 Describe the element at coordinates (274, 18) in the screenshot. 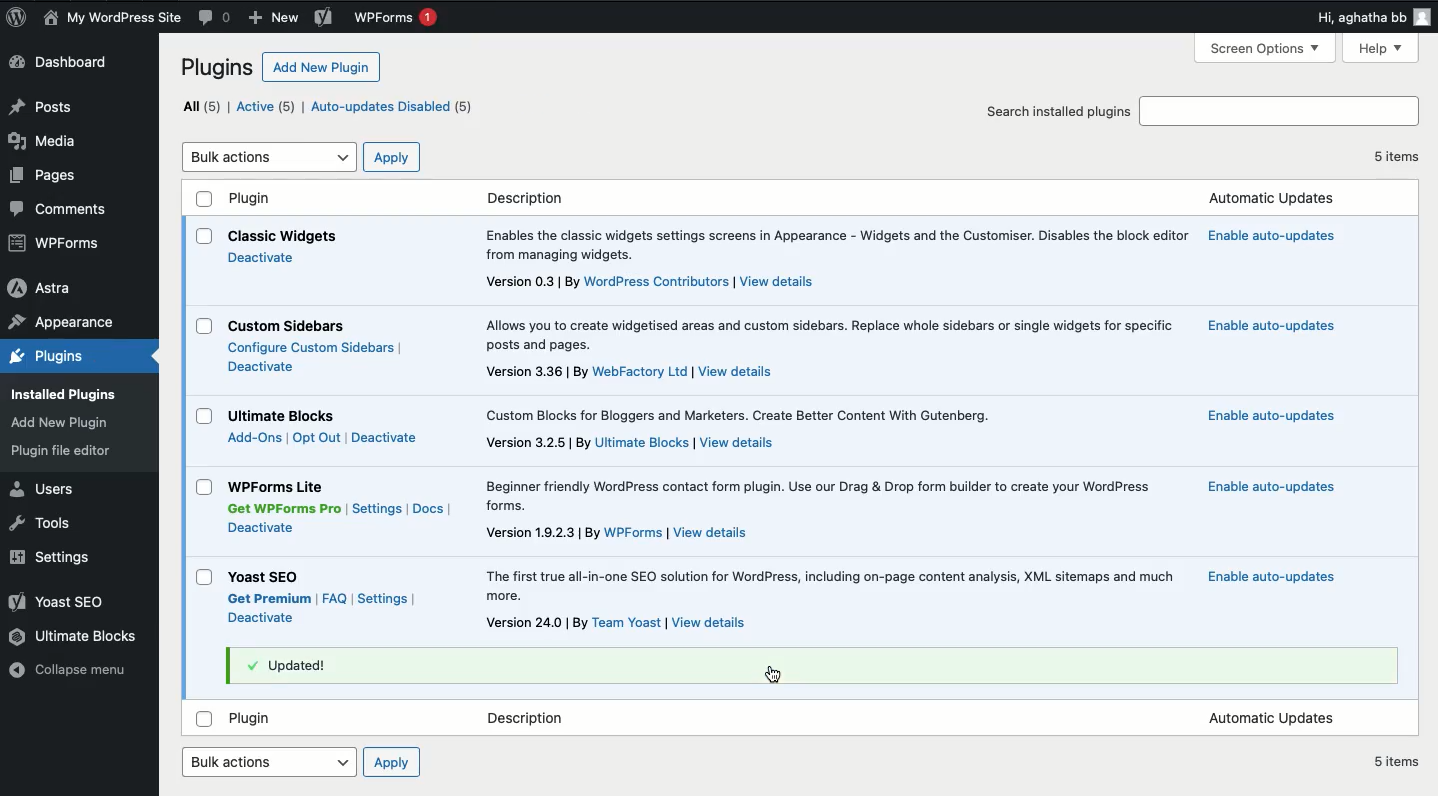

I see `New` at that location.